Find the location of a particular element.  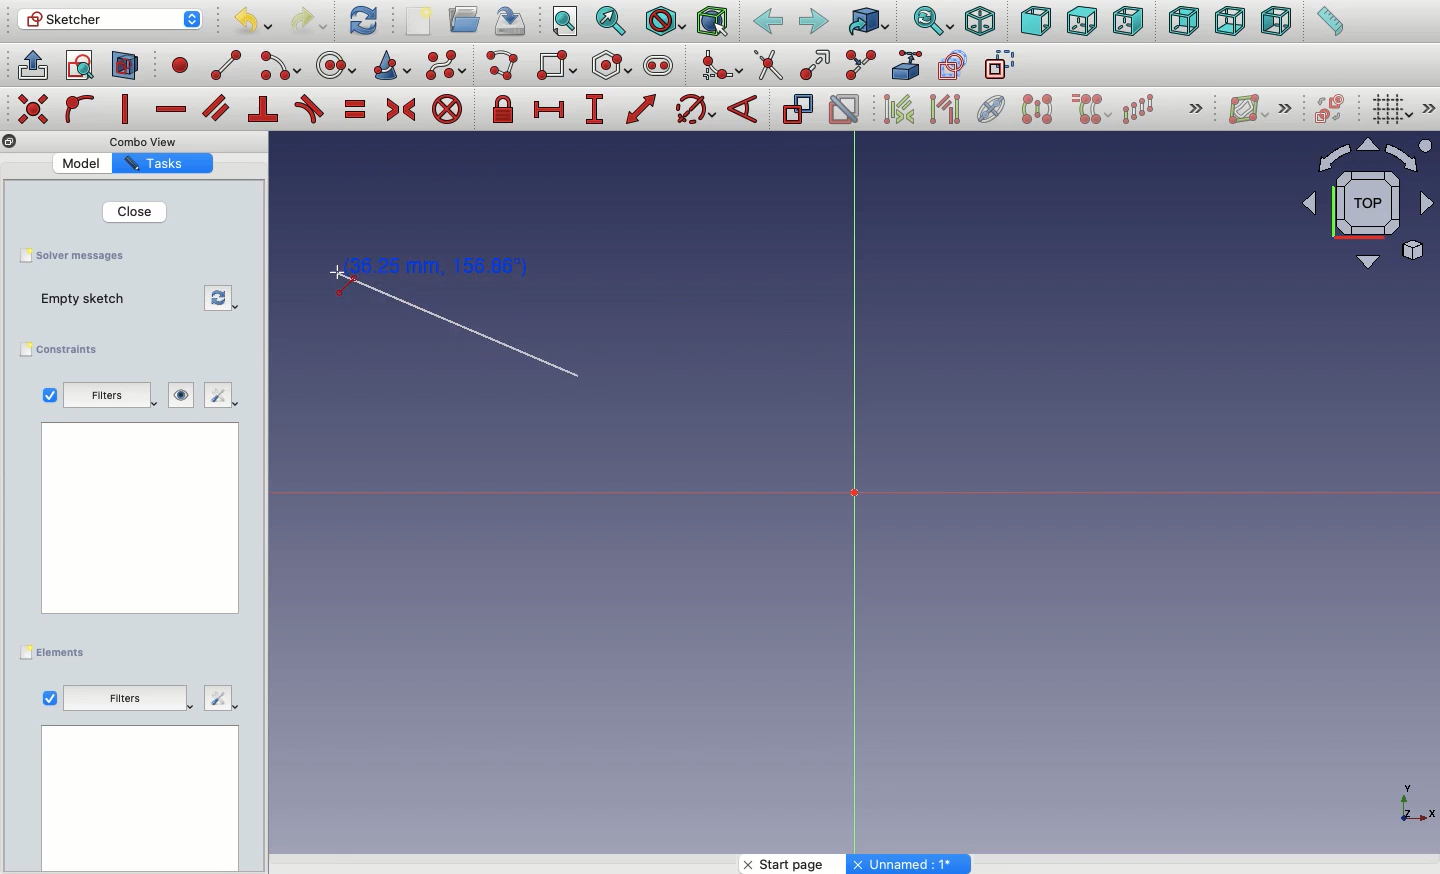

Symmetry is located at coordinates (1036, 109).